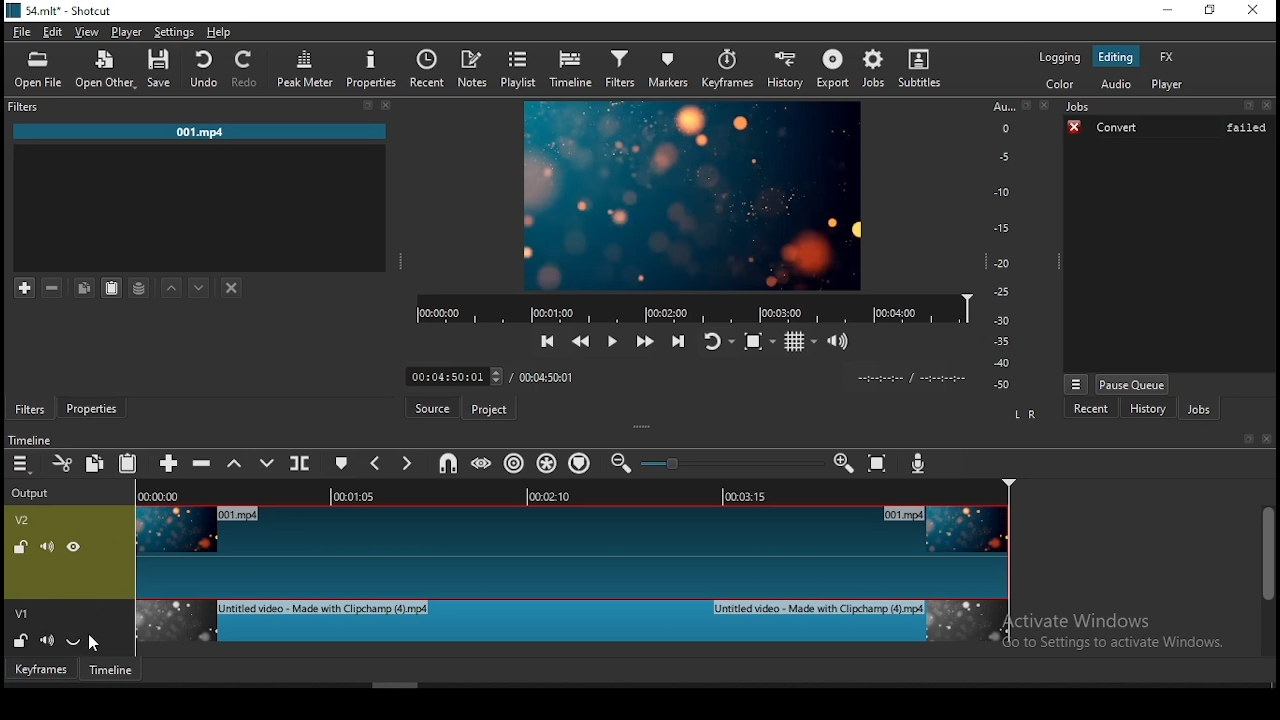  I want to click on overwrite, so click(263, 463).